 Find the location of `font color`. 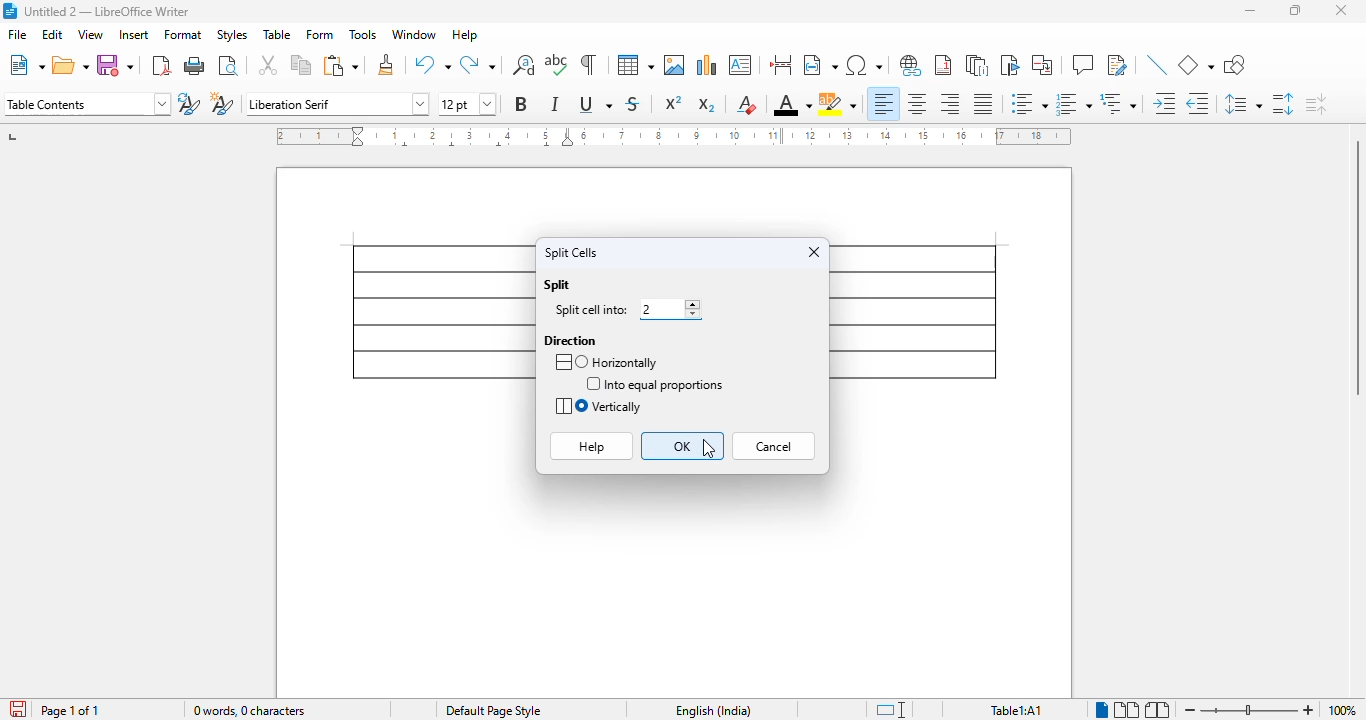

font color is located at coordinates (792, 104).